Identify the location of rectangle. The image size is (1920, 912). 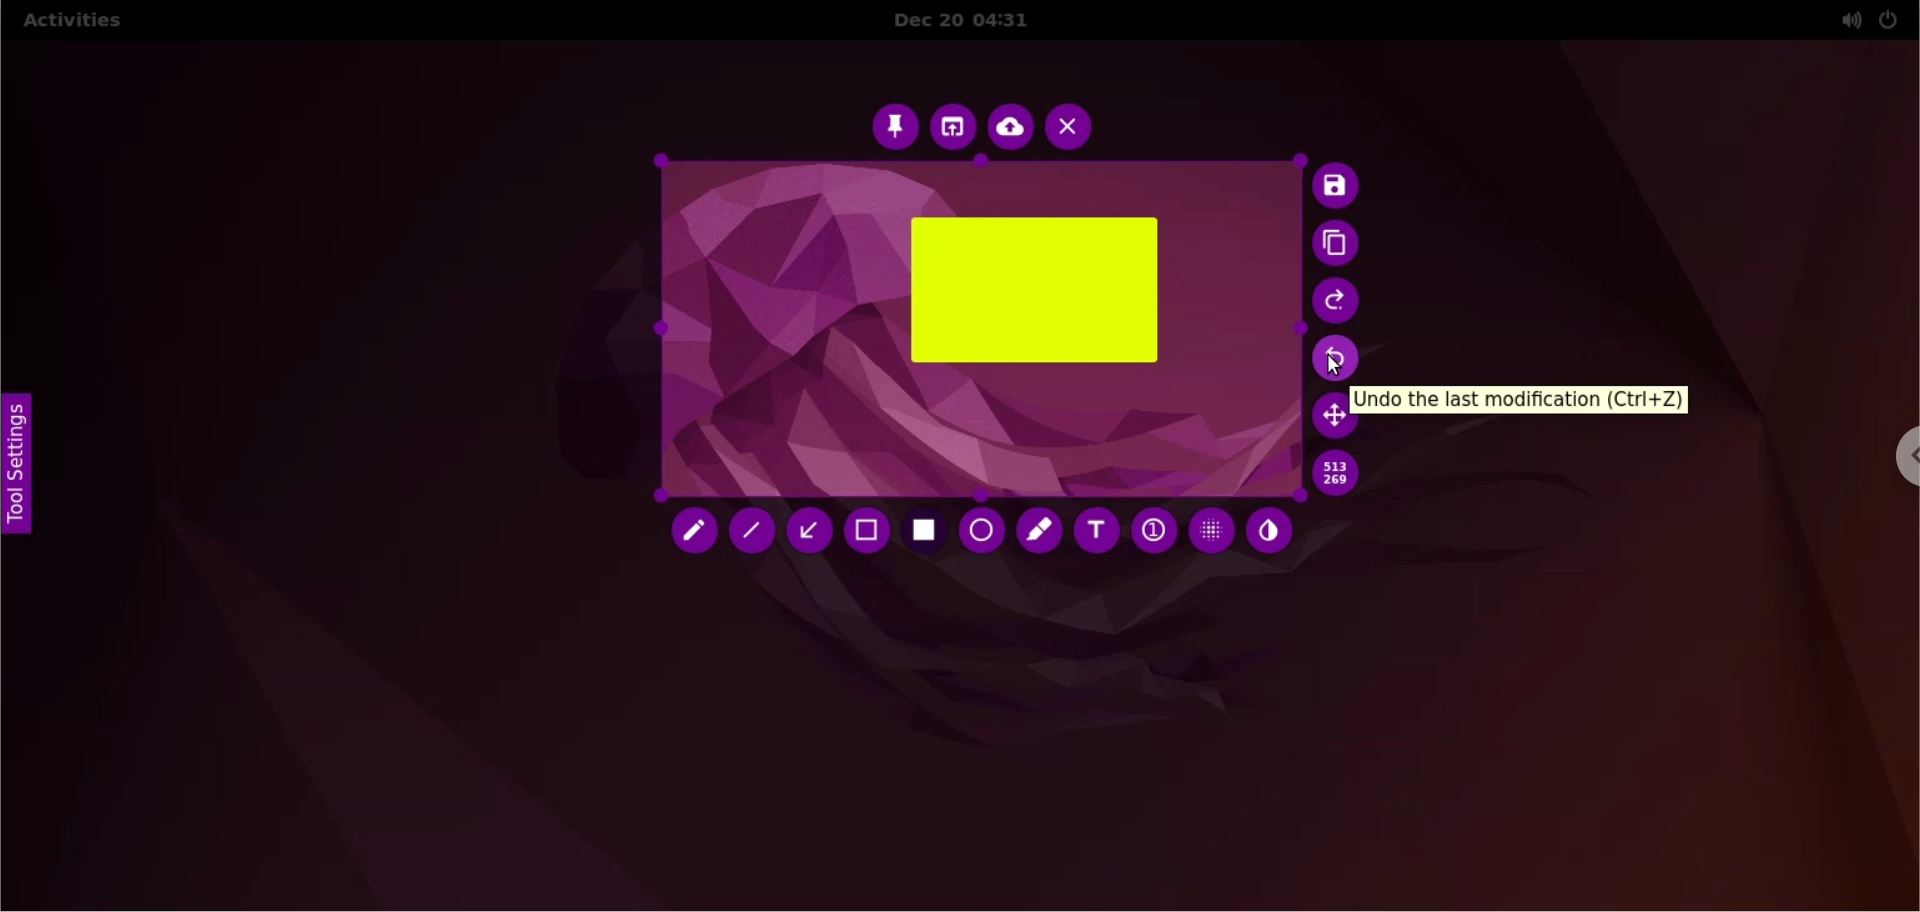
(1033, 290).